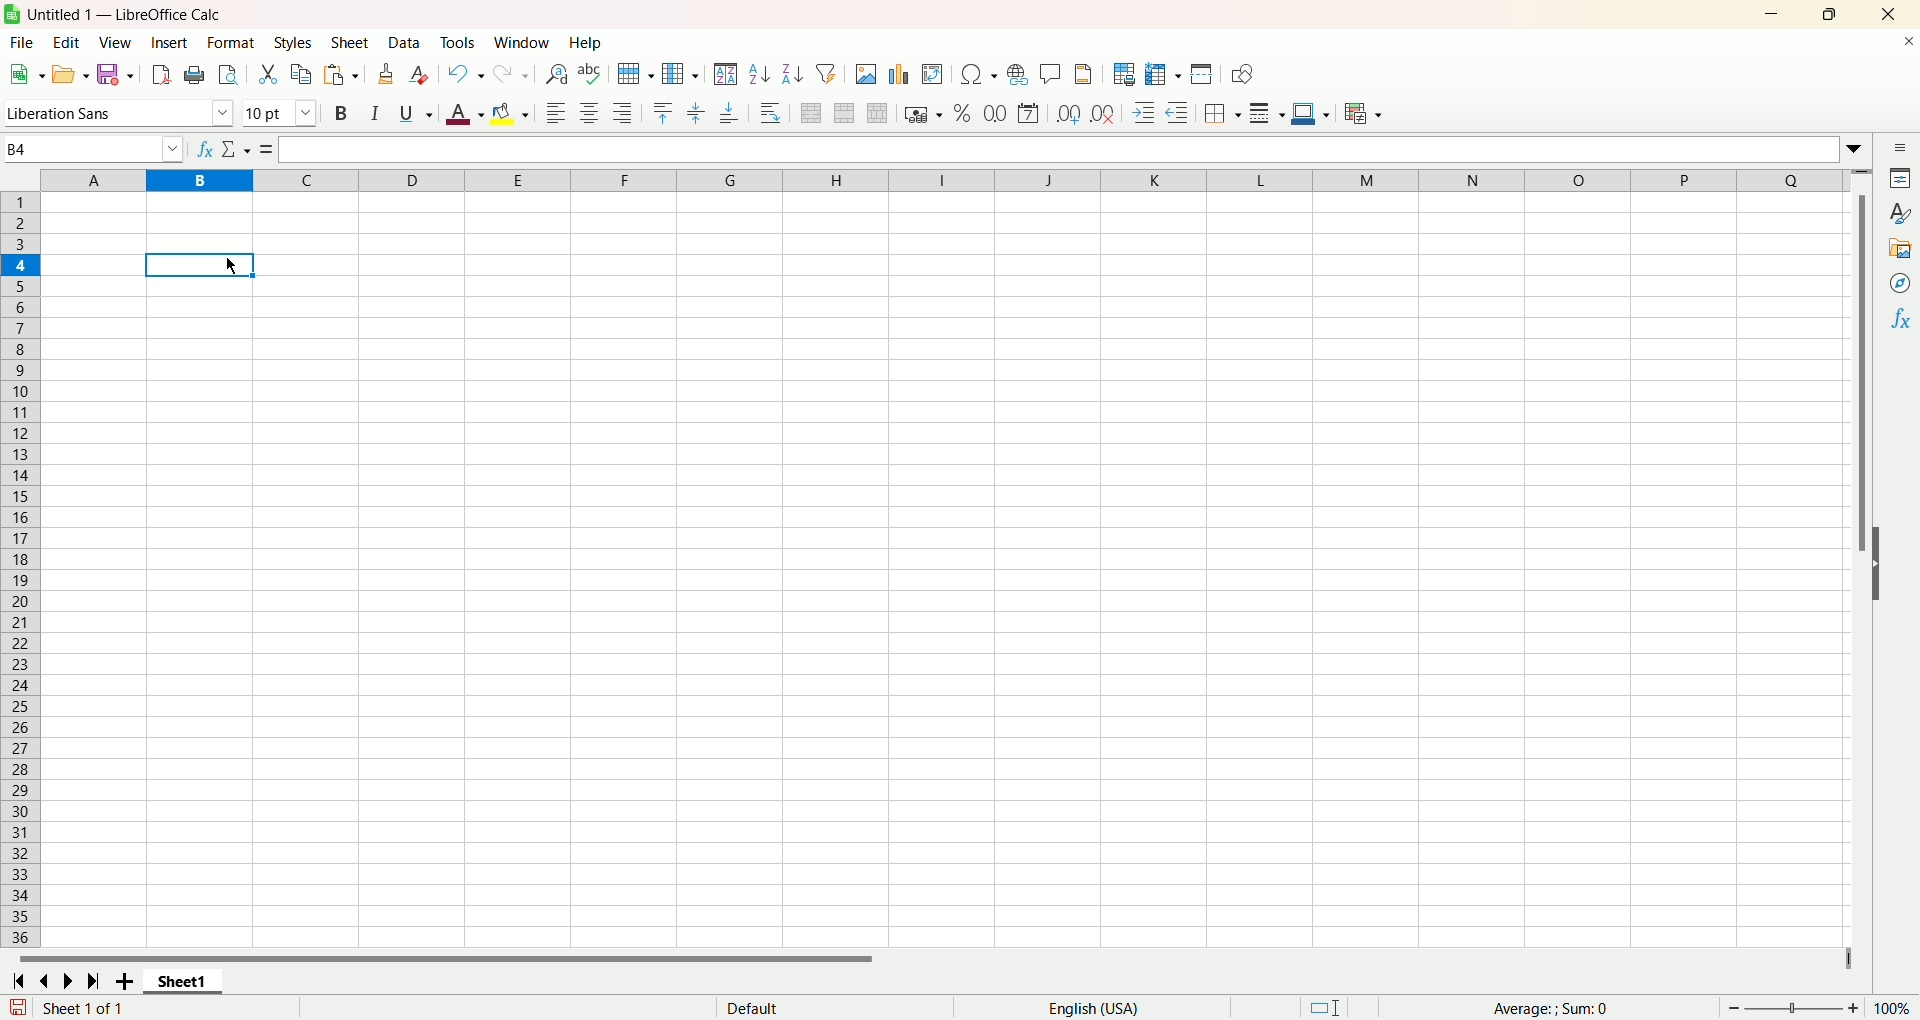 This screenshot has height=1020, width=1920. I want to click on merge cells, so click(847, 113).